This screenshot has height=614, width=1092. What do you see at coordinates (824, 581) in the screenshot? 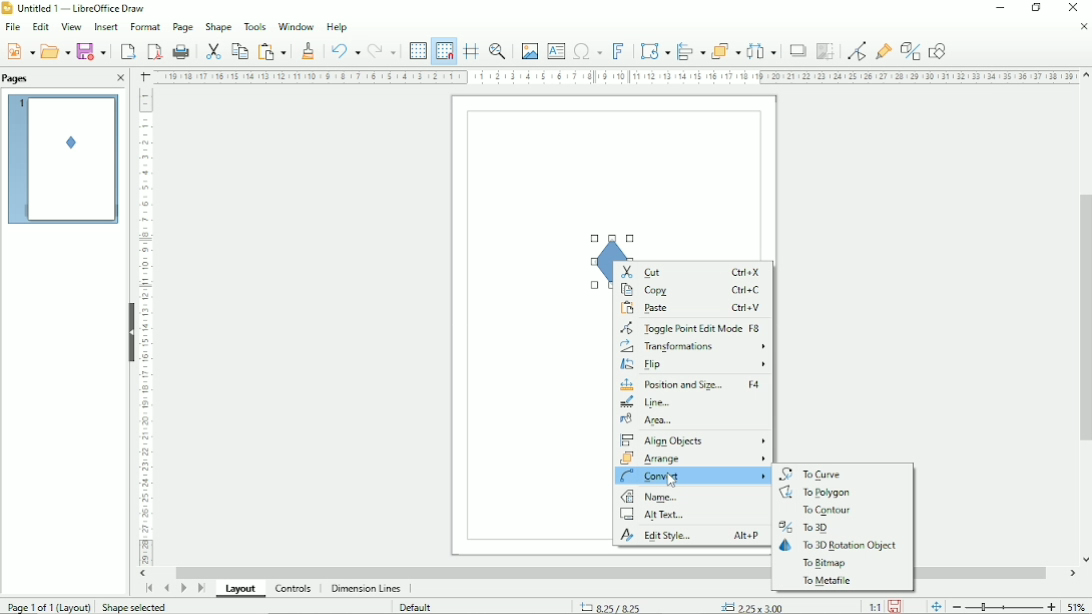
I see `To metafile` at bounding box center [824, 581].